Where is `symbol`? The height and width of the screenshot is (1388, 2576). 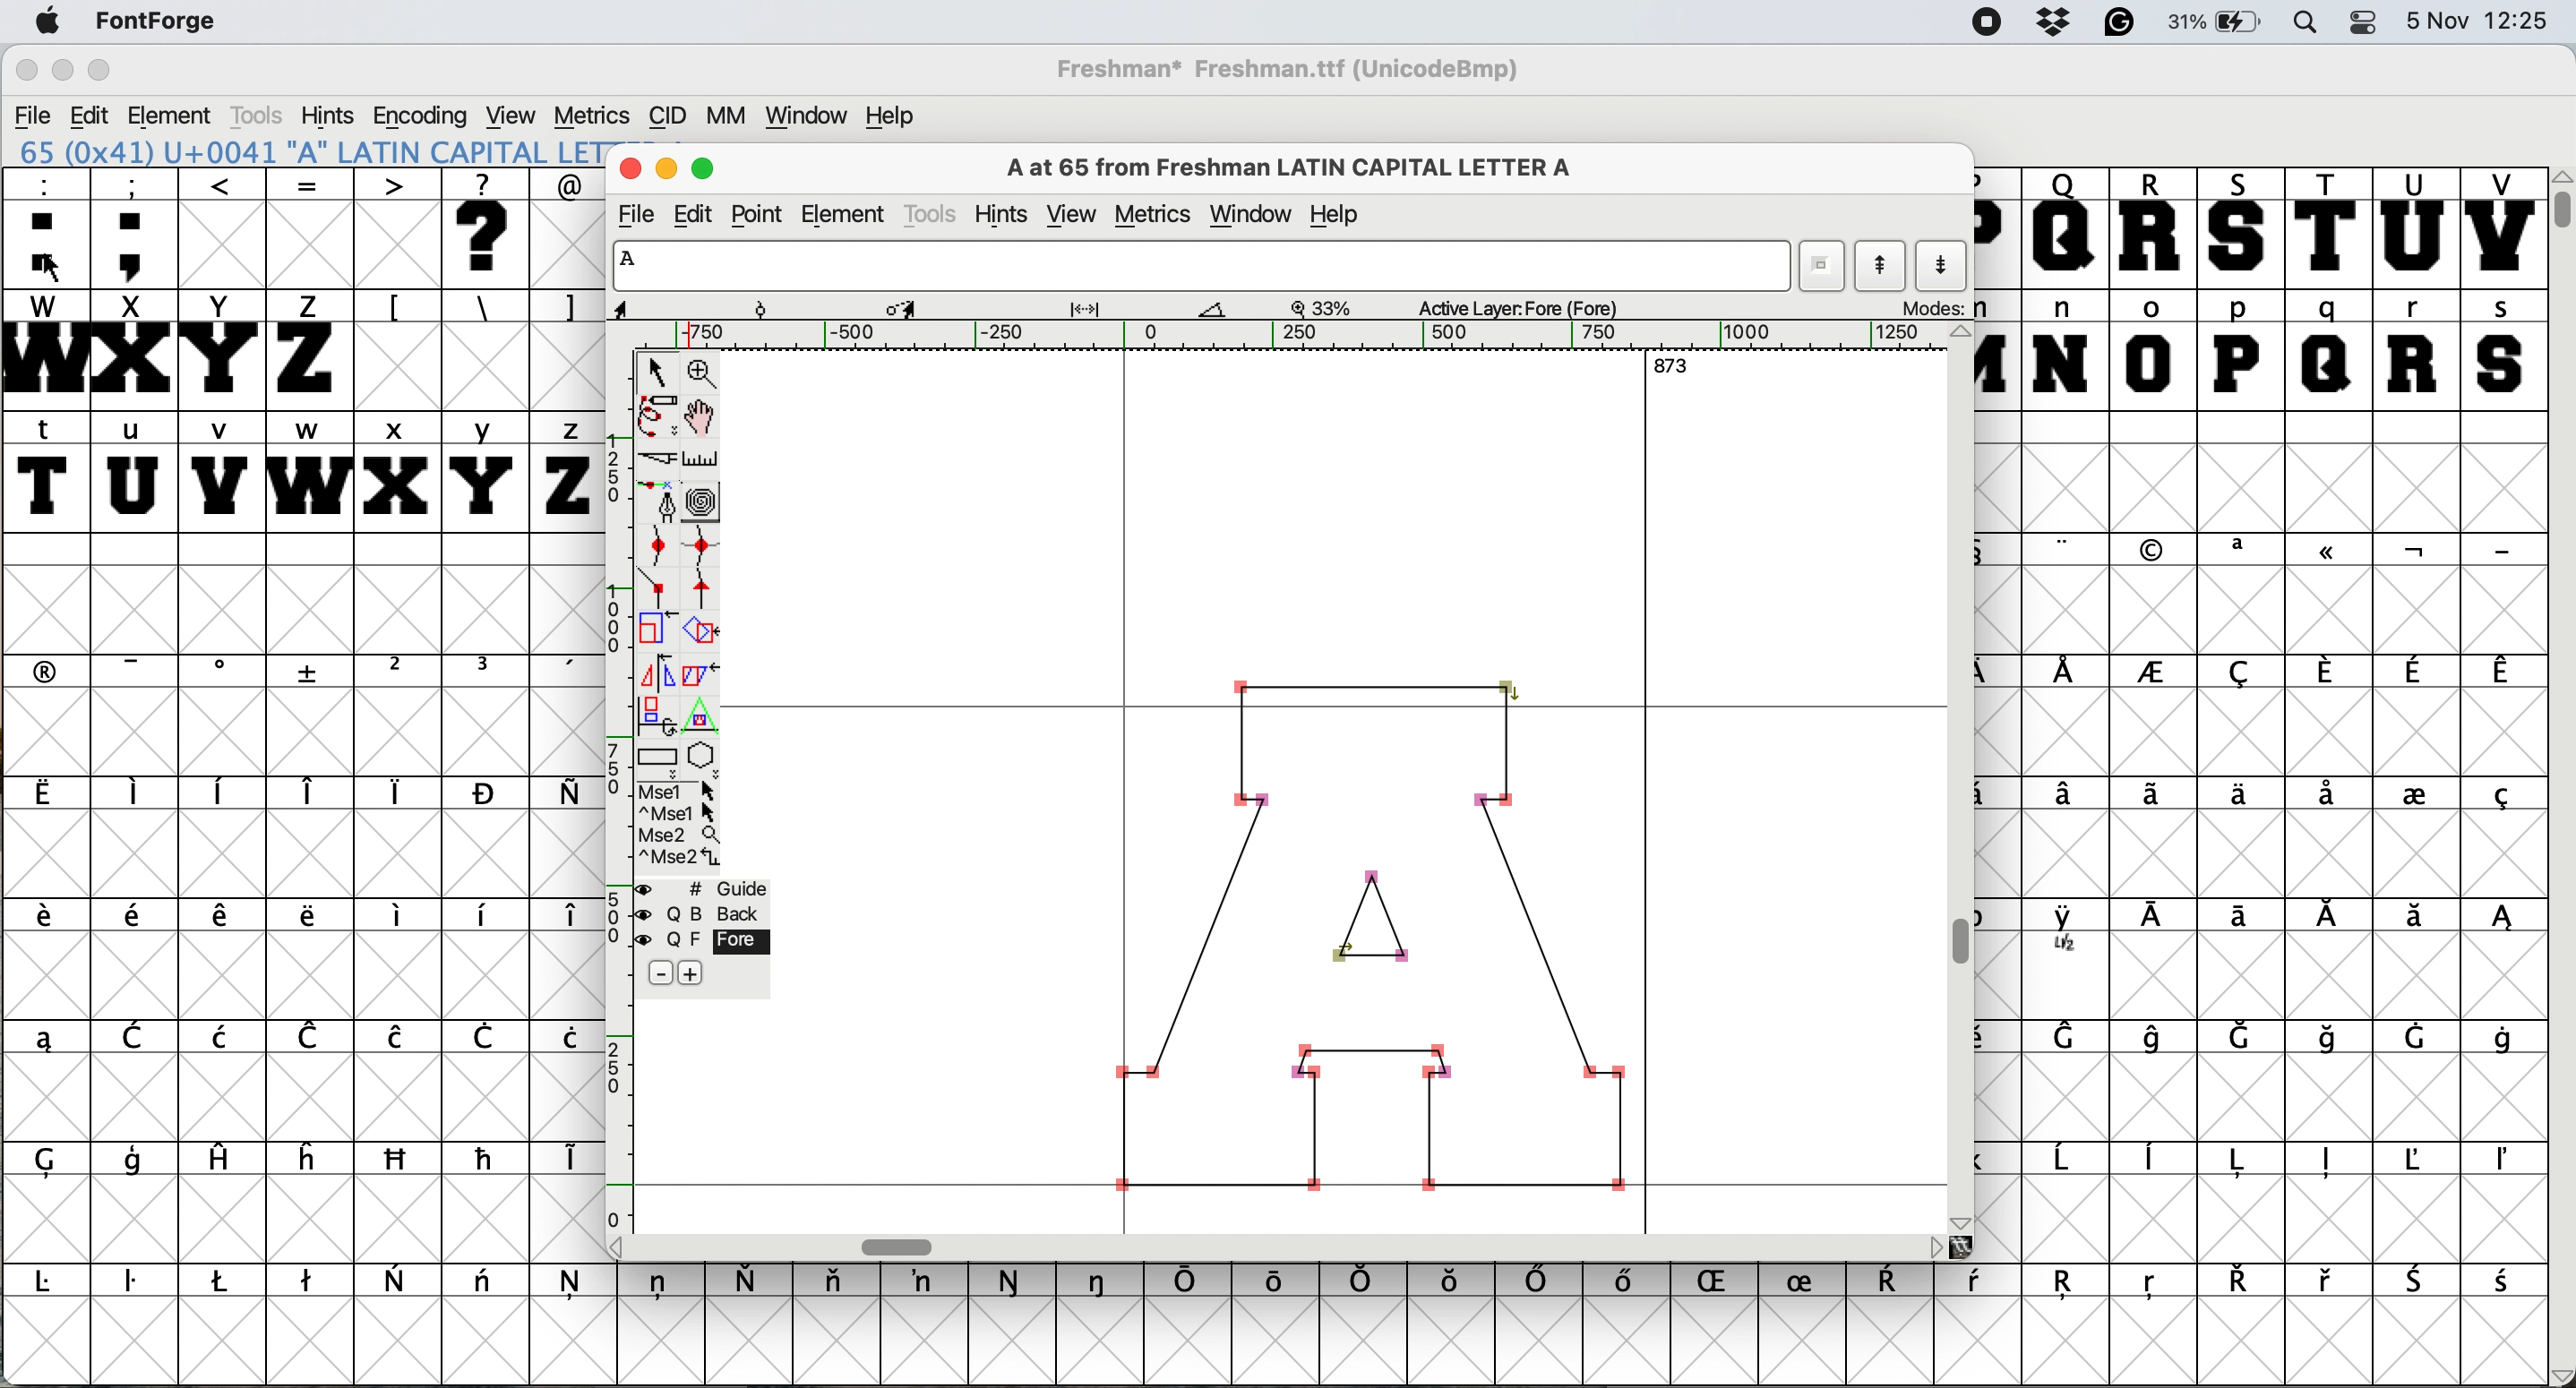 symbol is located at coordinates (487, 1285).